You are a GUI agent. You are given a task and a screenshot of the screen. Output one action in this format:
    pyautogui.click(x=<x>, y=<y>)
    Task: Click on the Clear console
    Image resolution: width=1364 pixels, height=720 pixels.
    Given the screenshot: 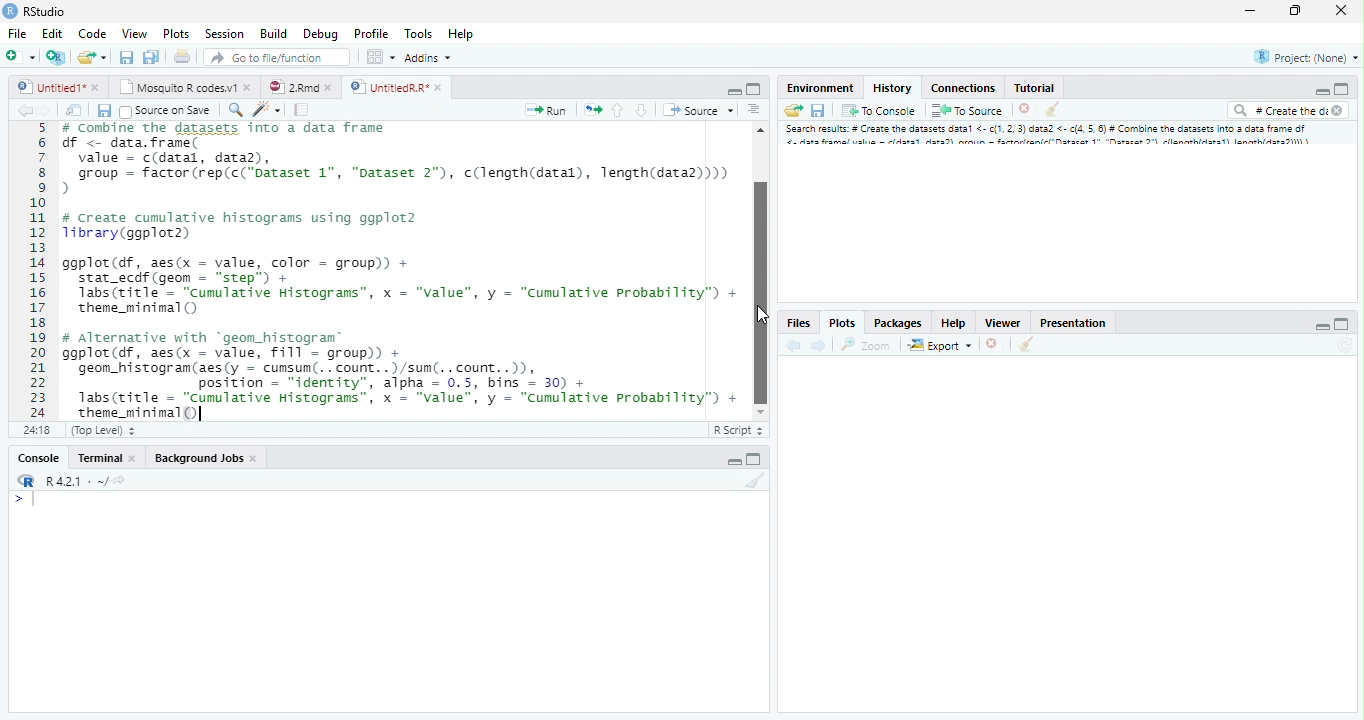 What is the action you would take?
    pyautogui.click(x=1029, y=346)
    